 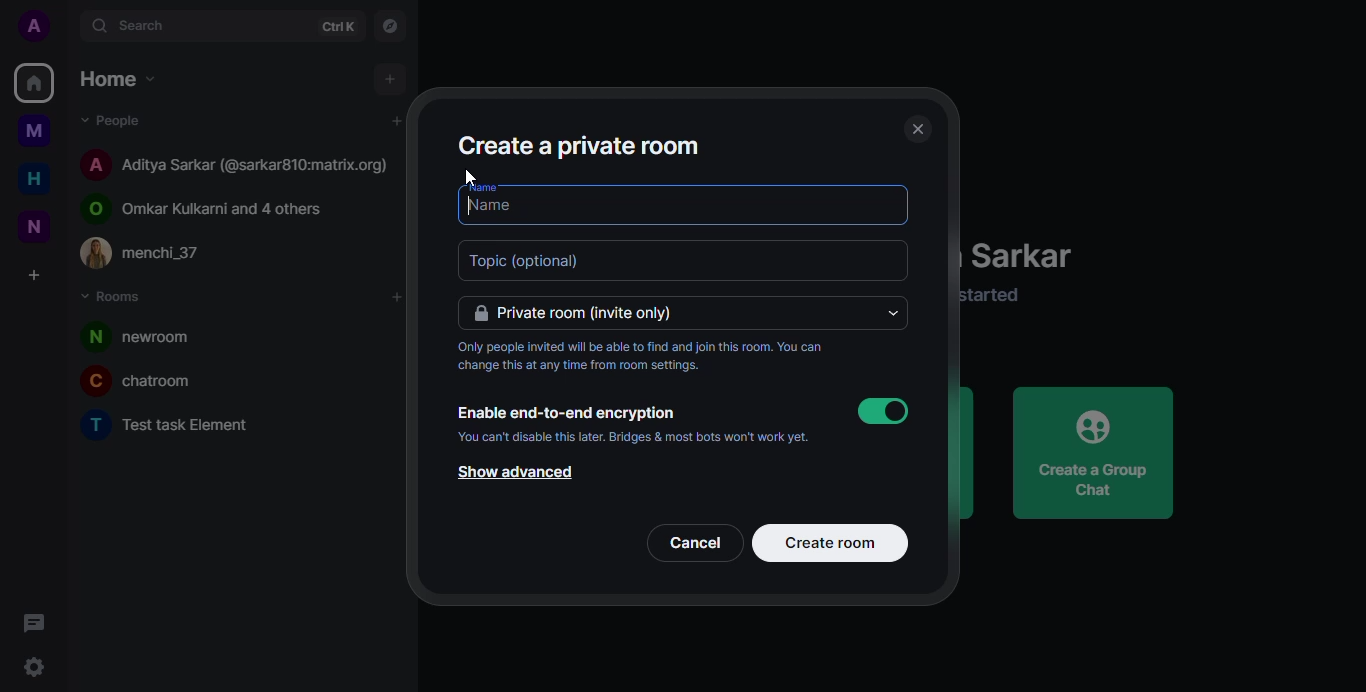 I want to click on You can't disable this later. Bridges & most bots won't work yet., so click(x=634, y=438).